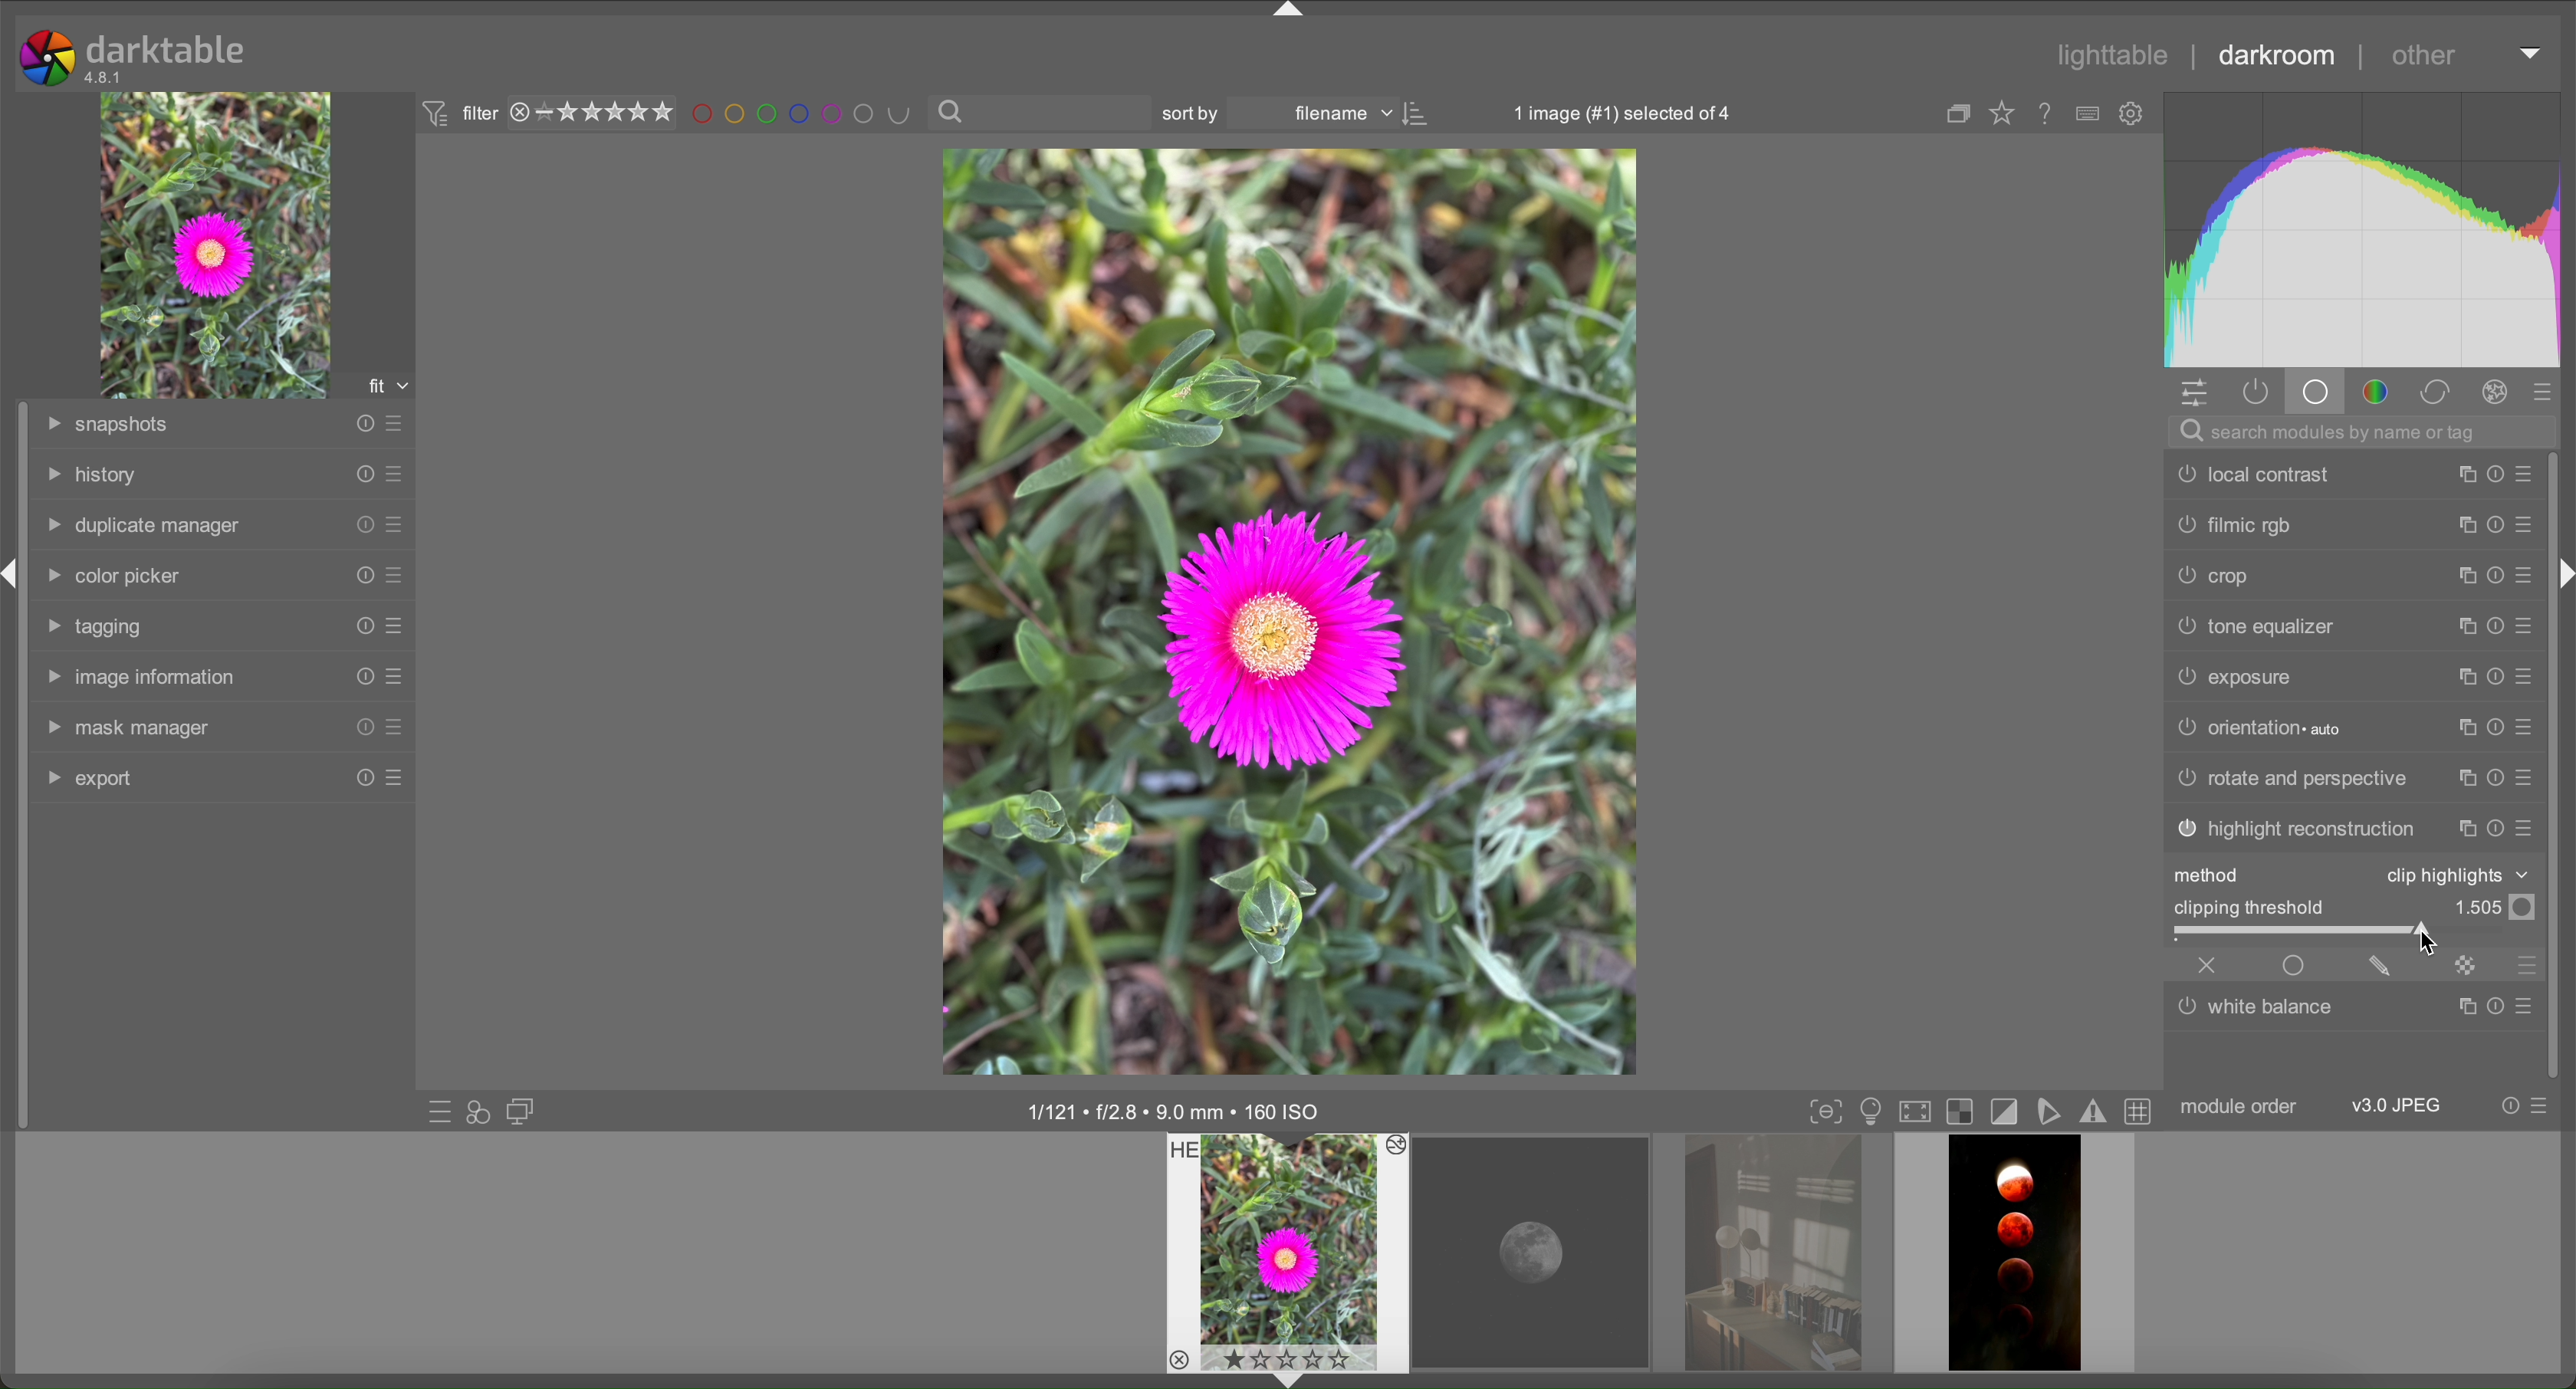  I want to click on duplicate manager tab, so click(143, 527).